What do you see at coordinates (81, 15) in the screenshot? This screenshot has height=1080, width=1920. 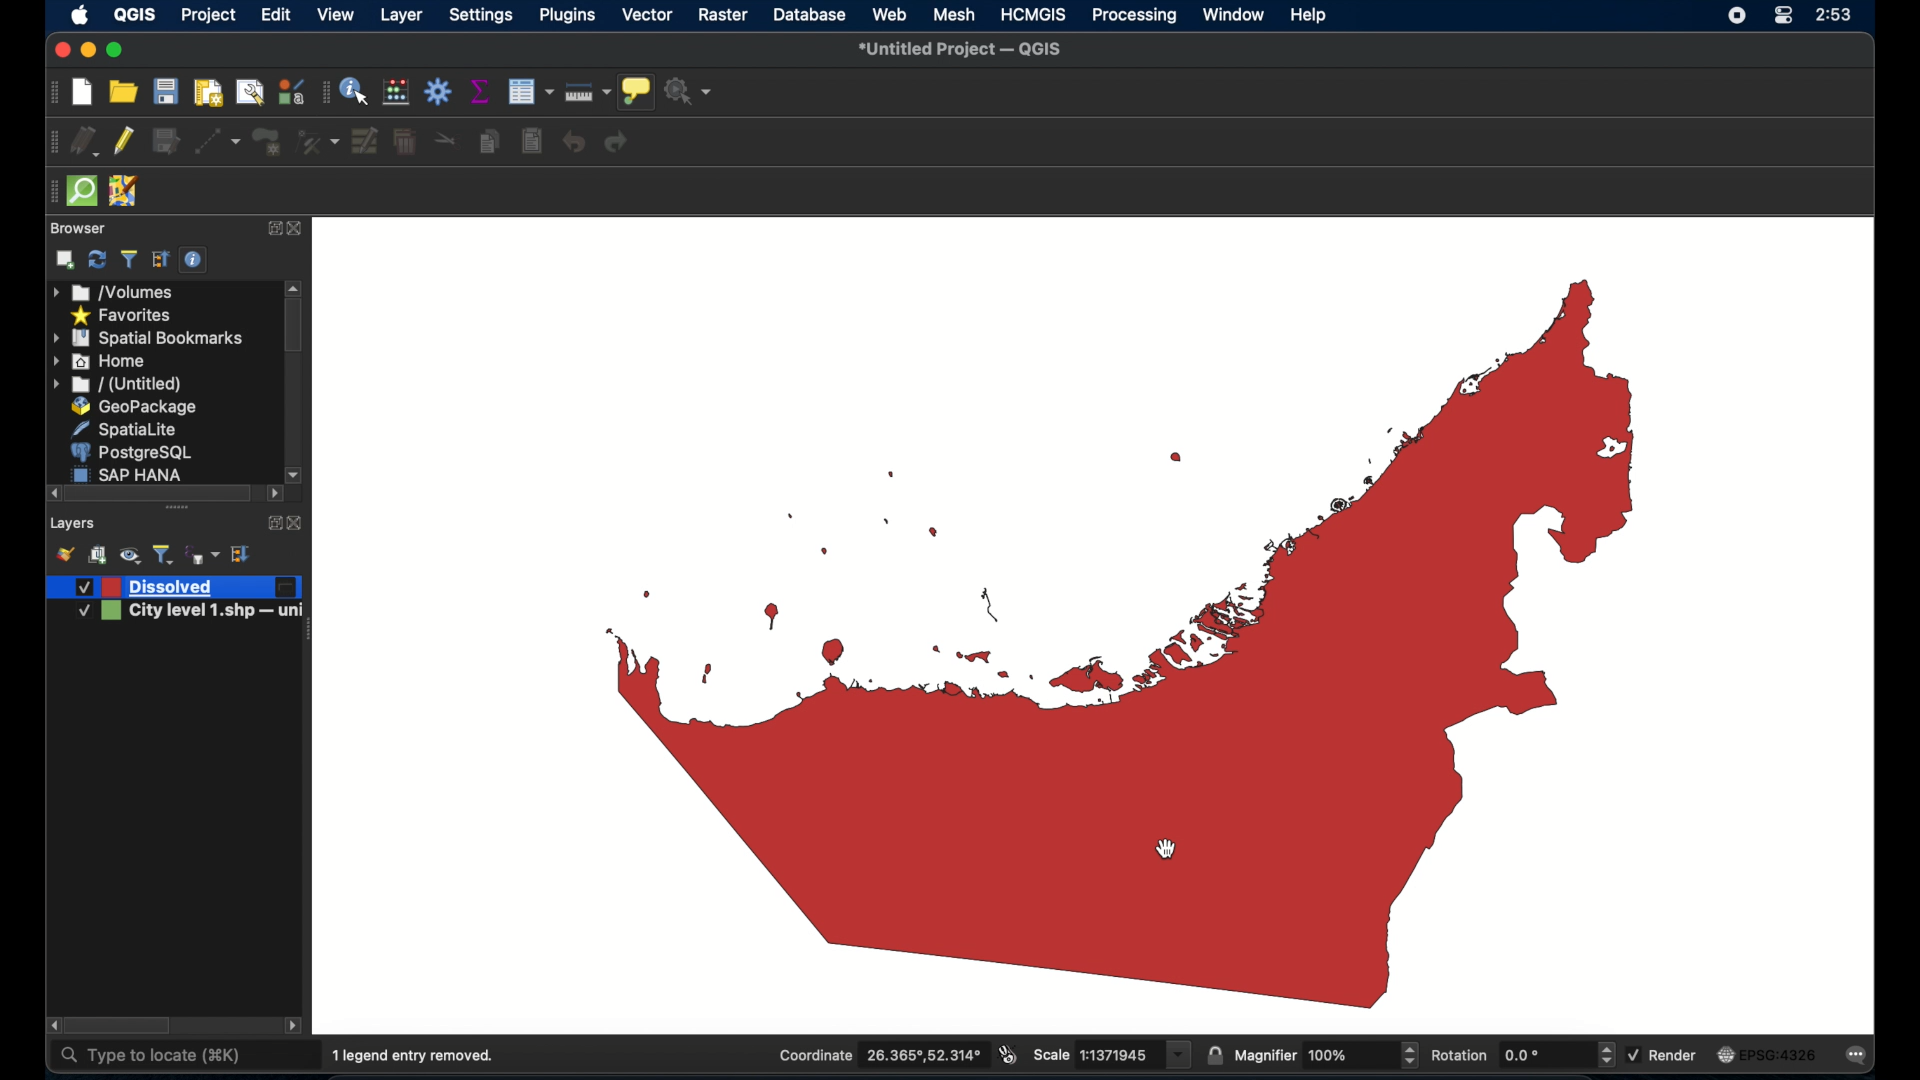 I see `apple icon` at bounding box center [81, 15].